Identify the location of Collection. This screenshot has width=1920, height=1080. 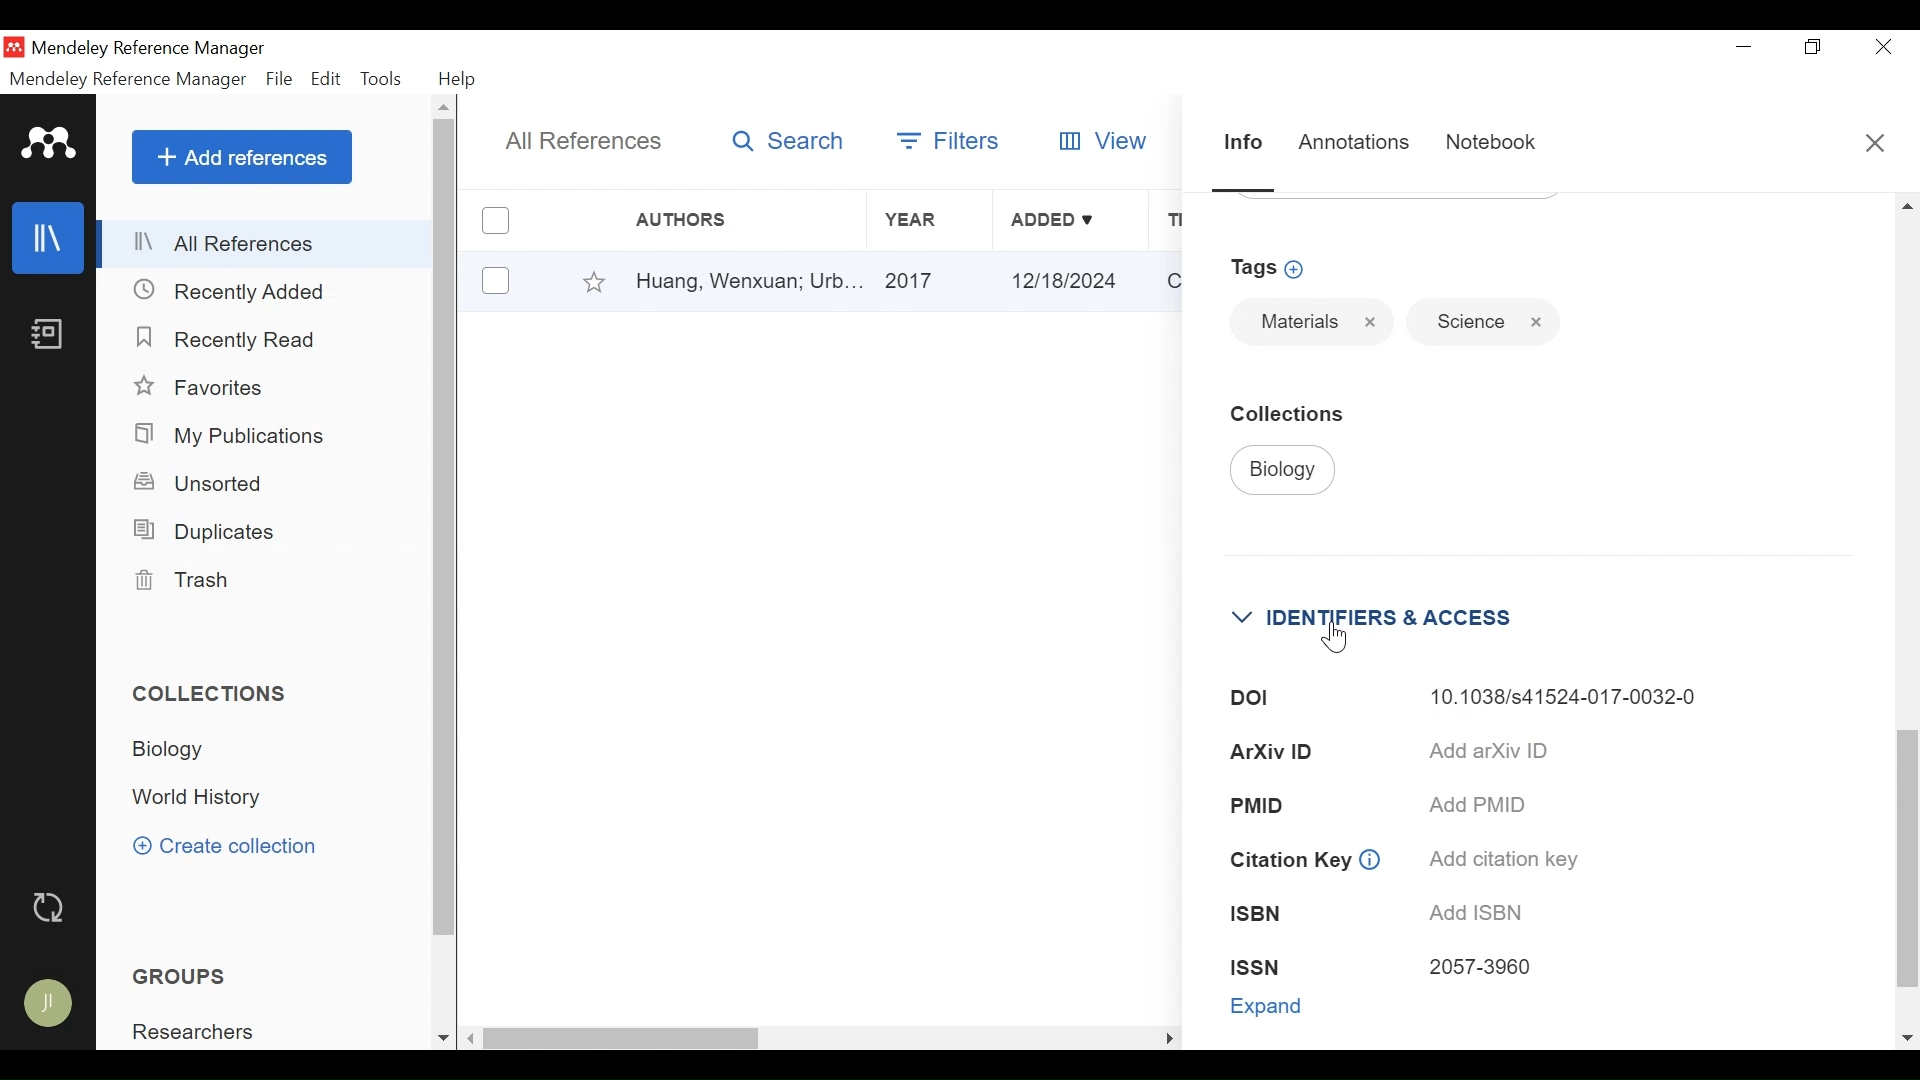
(207, 798).